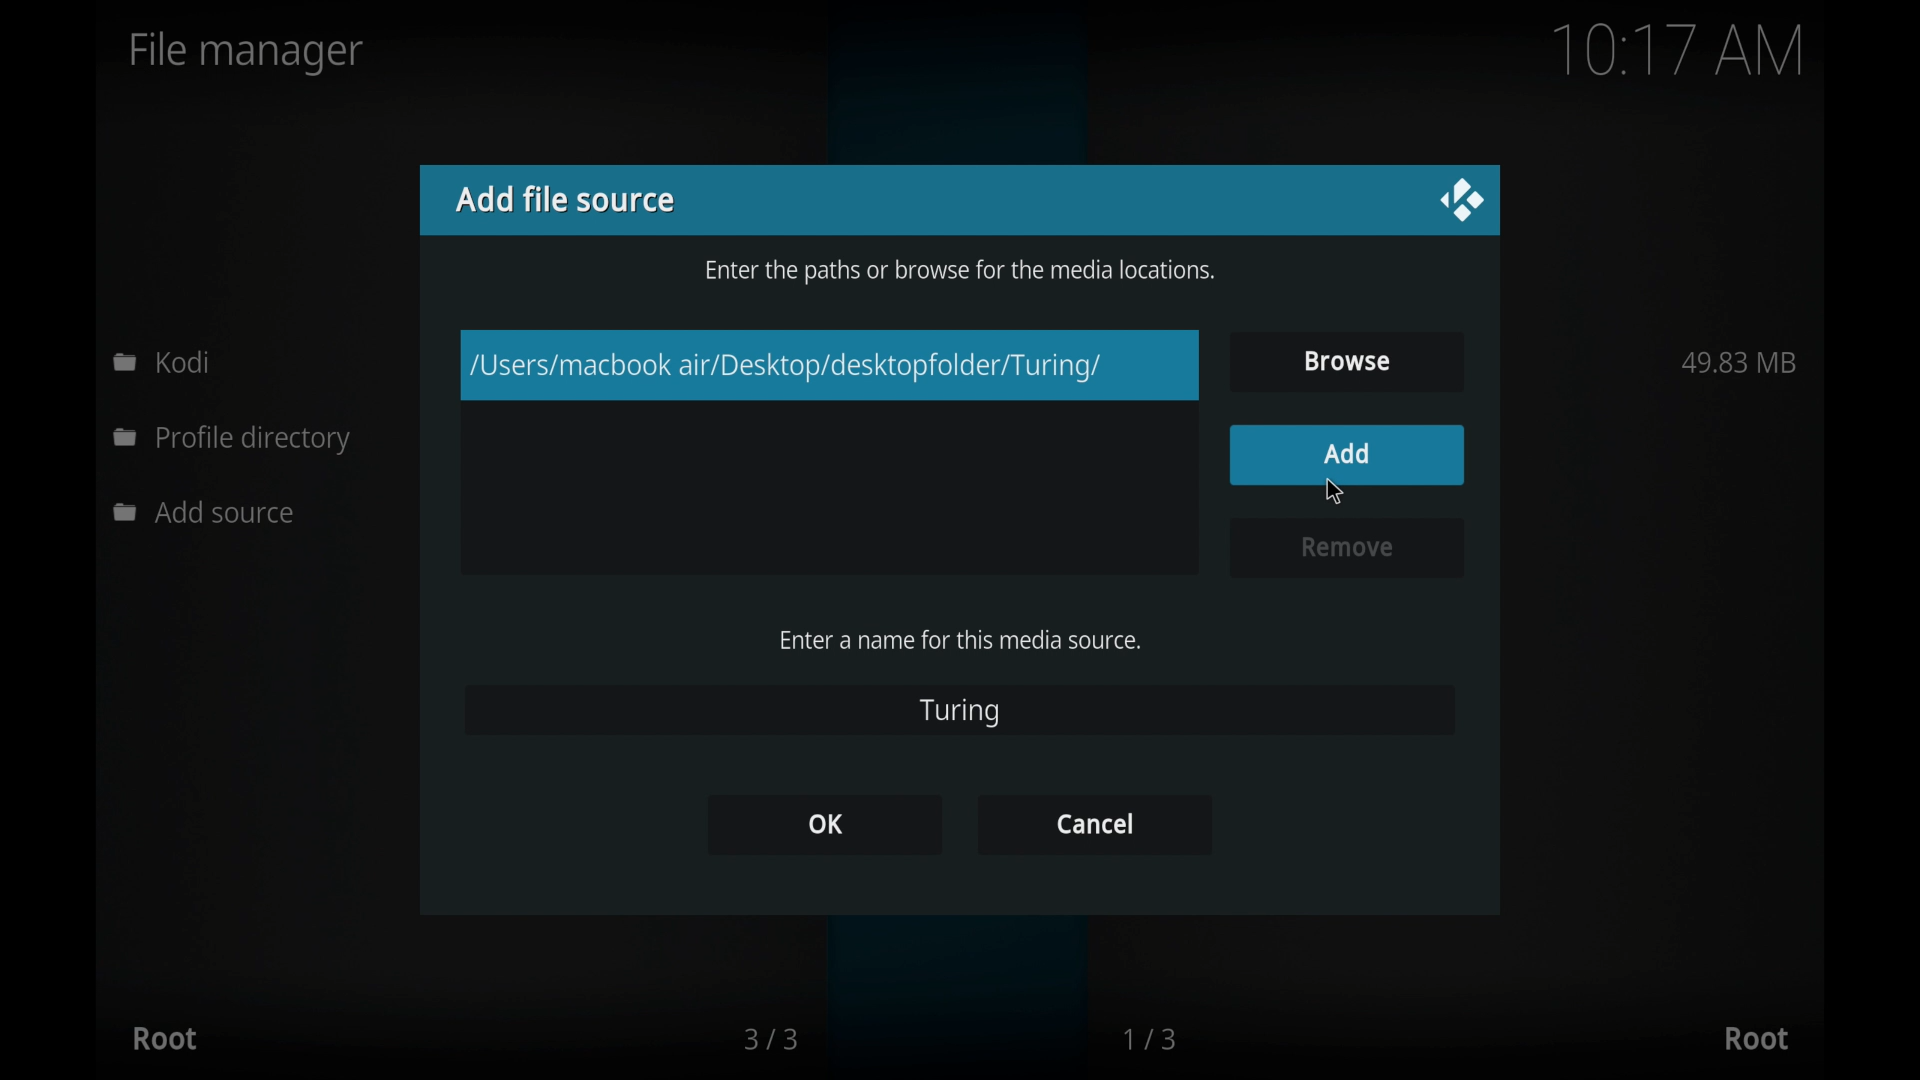 The width and height of the screenshot is (1920, 1080). I want to click on turing, so click(962, 711).